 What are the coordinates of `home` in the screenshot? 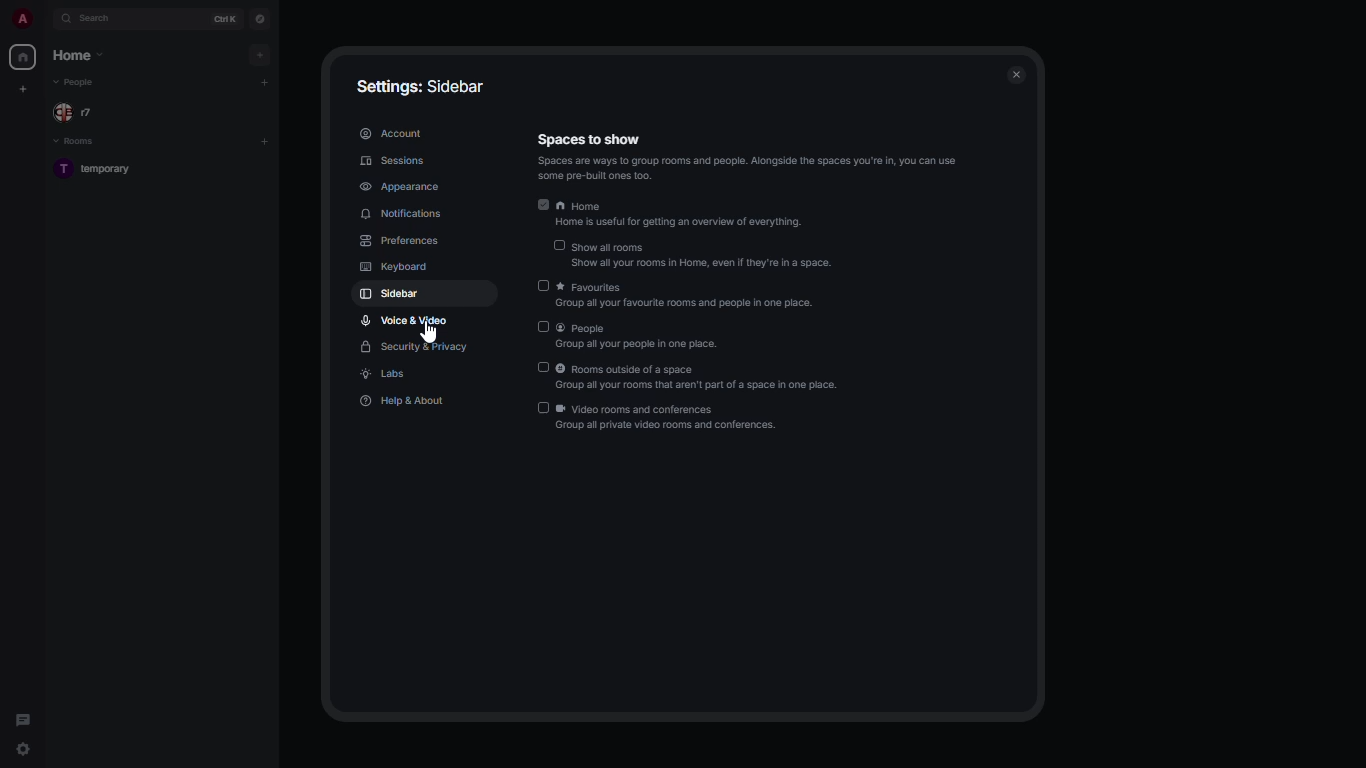 It's located at (24, 58).